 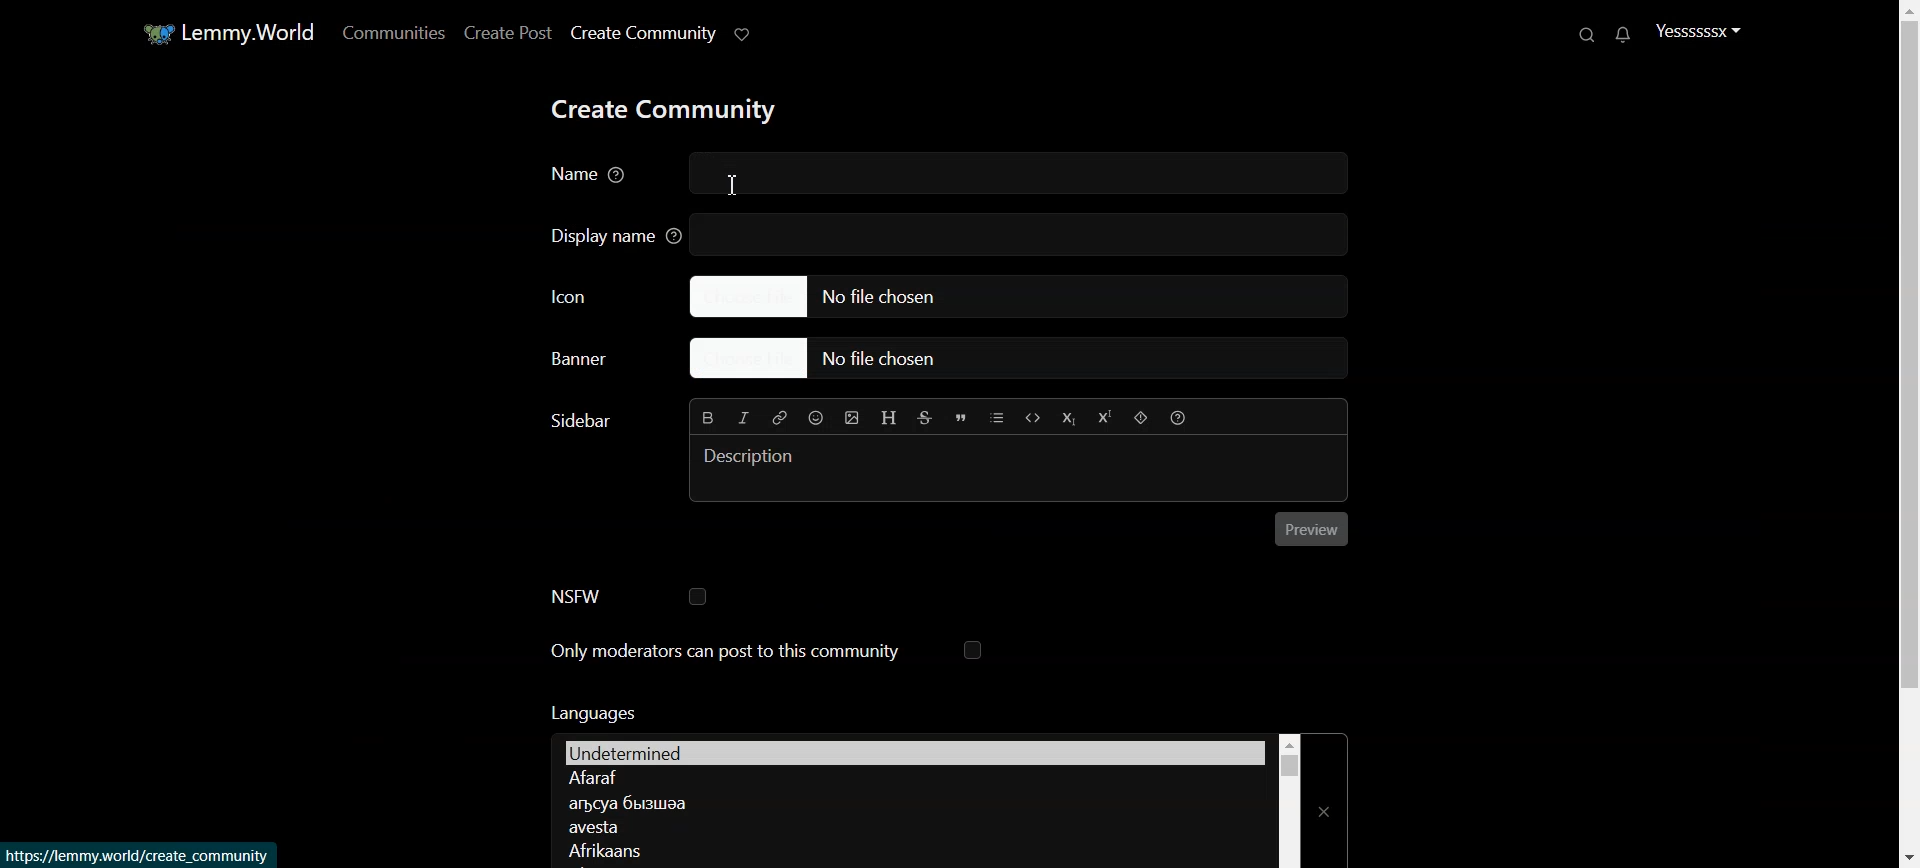 What do you see at coordinates (778, 417) in the screenshot?
I see `Hyperlink` at bounding box center [778, 417].